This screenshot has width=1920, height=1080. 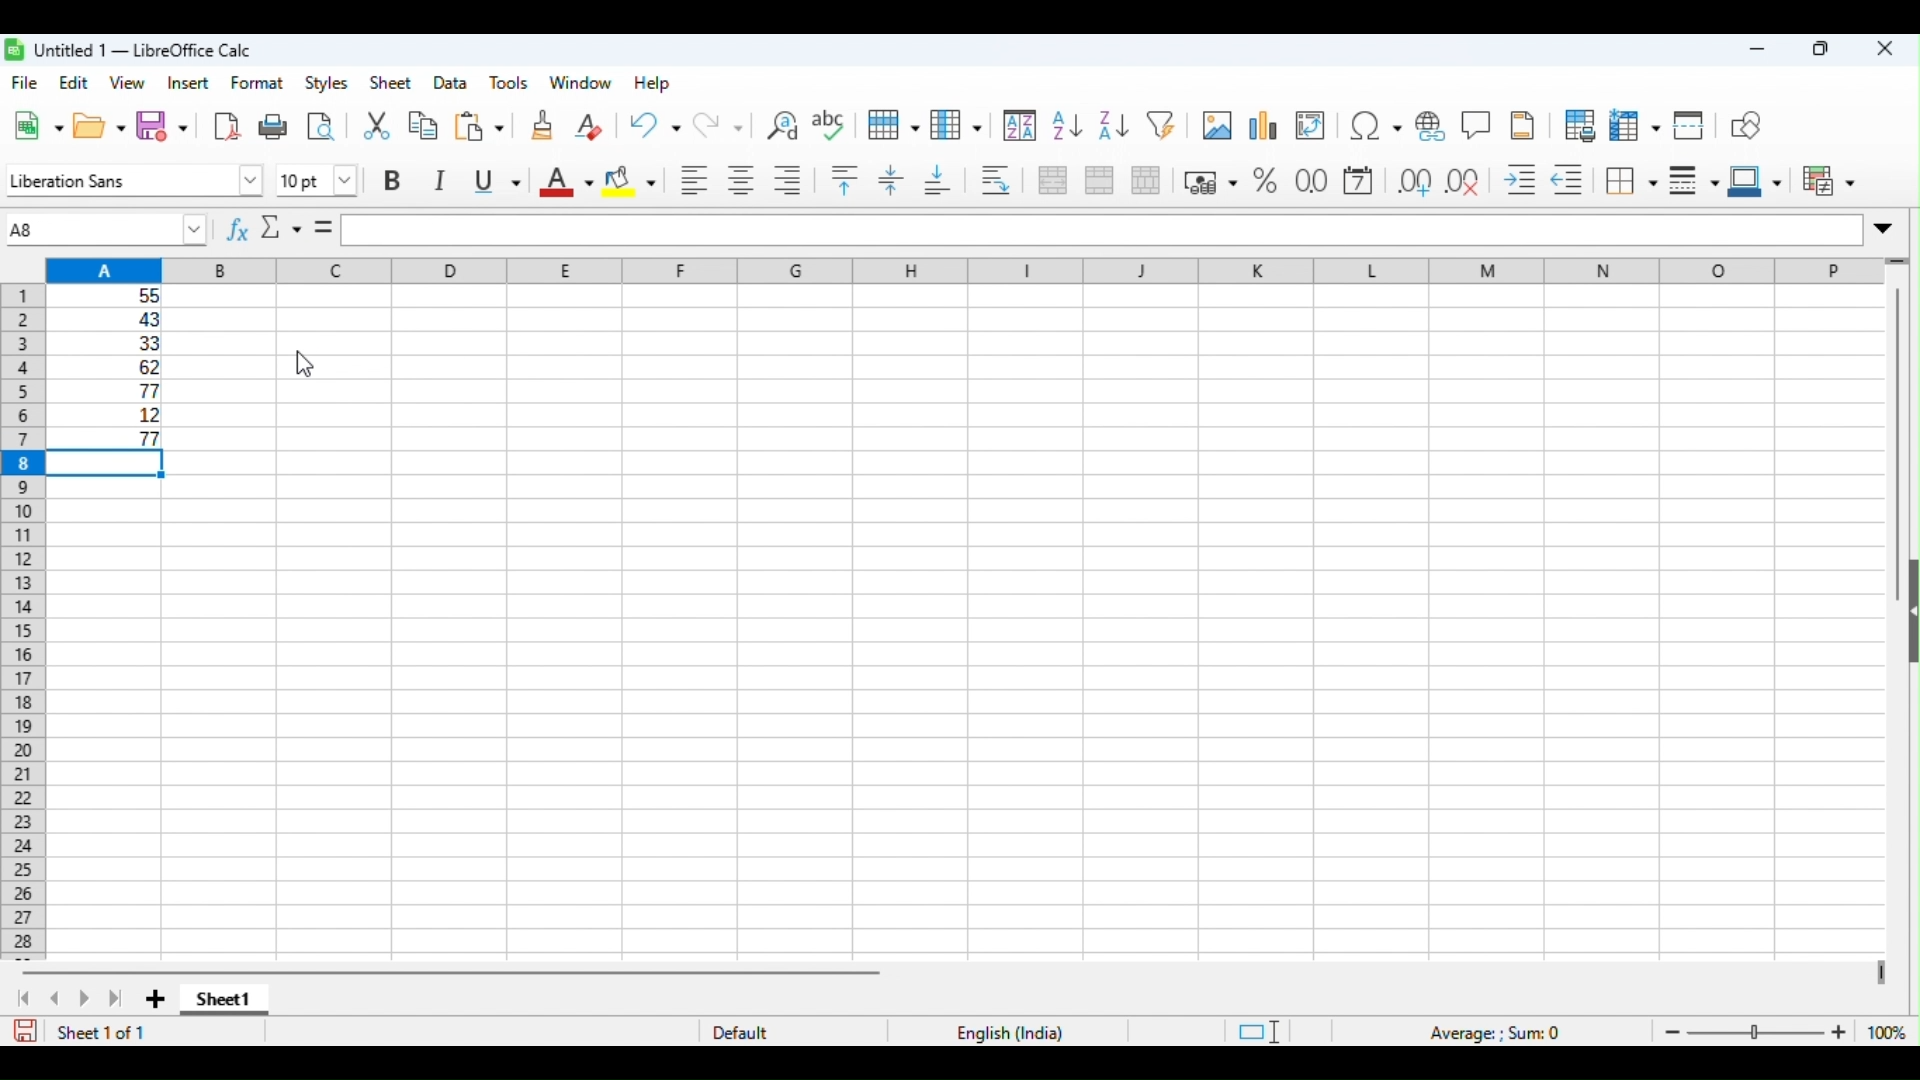 What do you see at coordinates (107, 353) in the screenshot?
I see `range of cells` at bounding box center [107, 353].